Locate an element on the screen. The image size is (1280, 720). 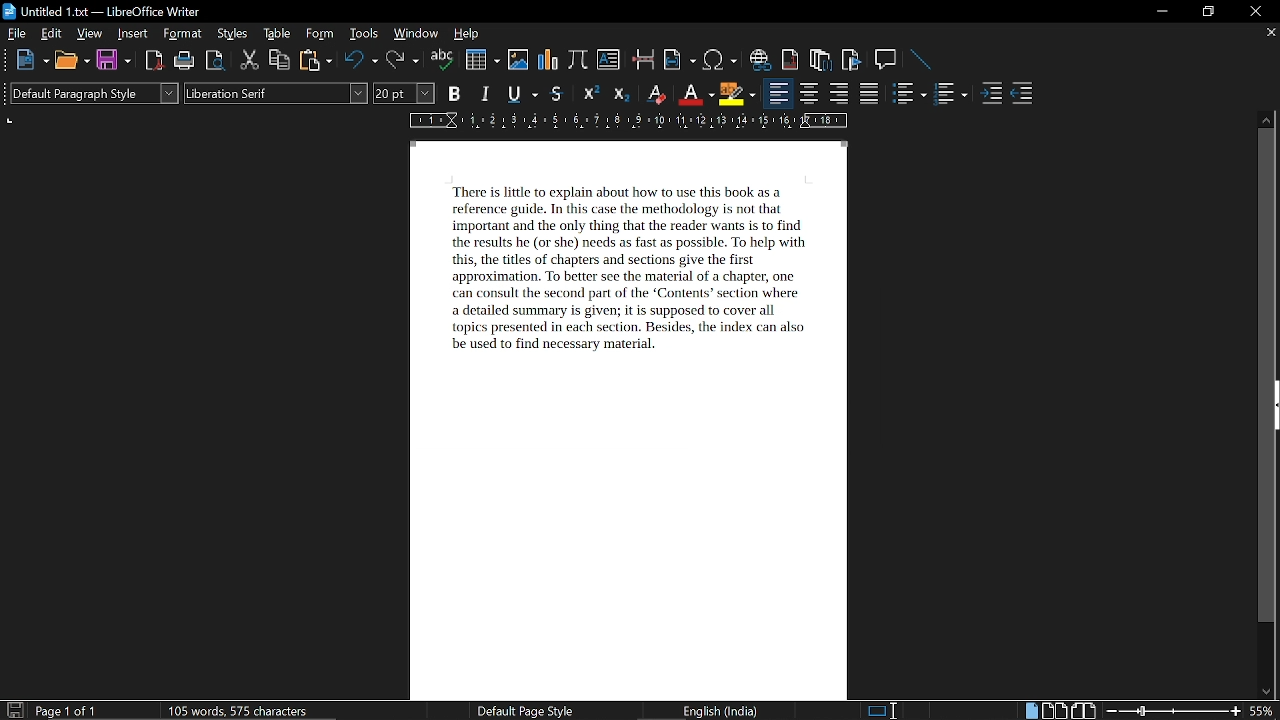
format is located at coordinates (183, 33).